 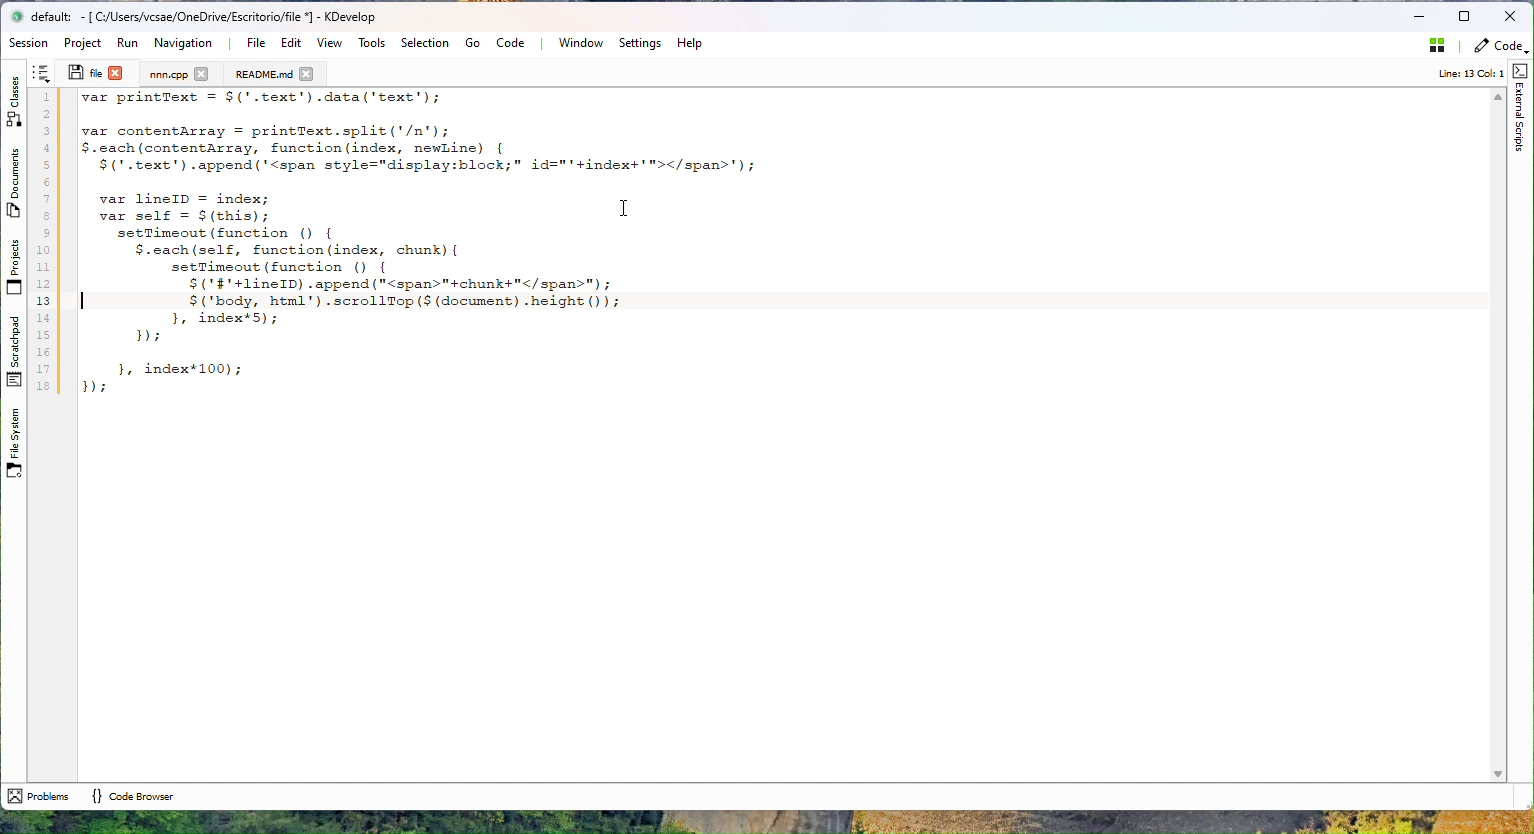 What do you see at coordinates (420, 244) in the screenshot?
I see `code` at bounding box center [420, 244].